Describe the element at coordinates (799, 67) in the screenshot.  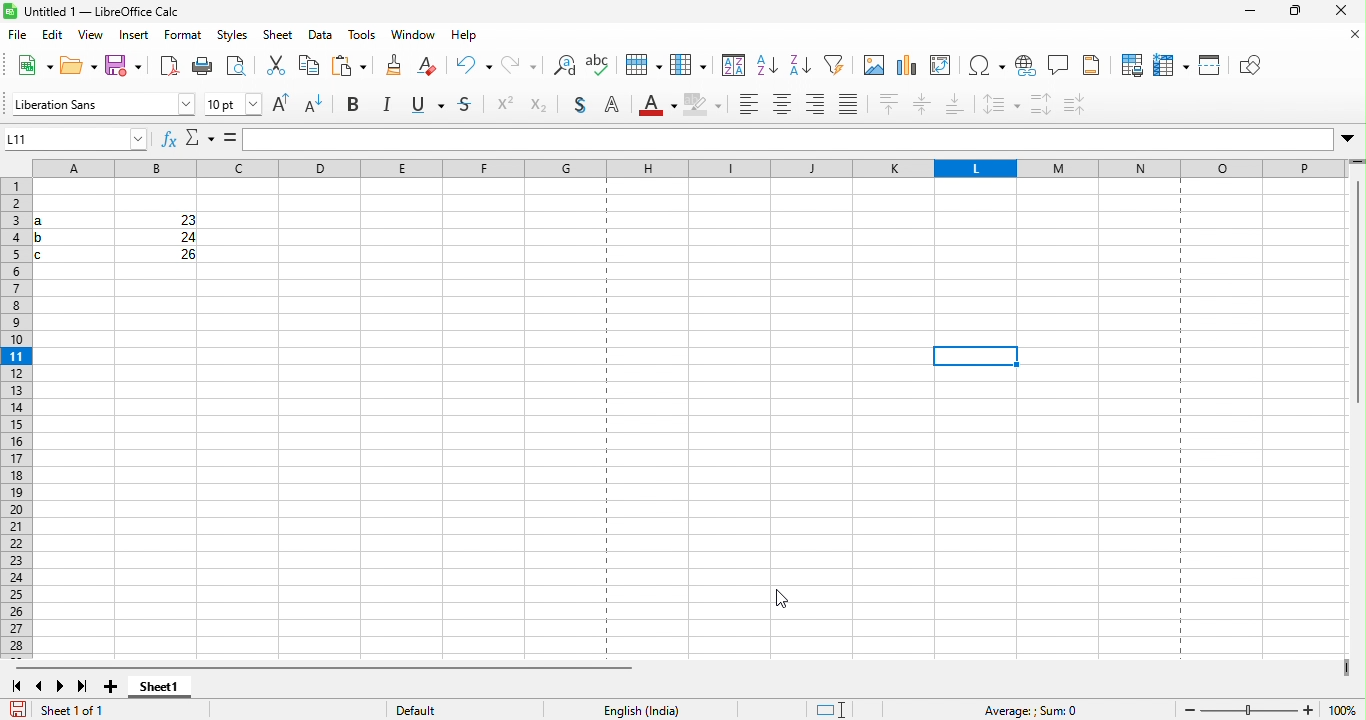
I see `auto filter` at that location.